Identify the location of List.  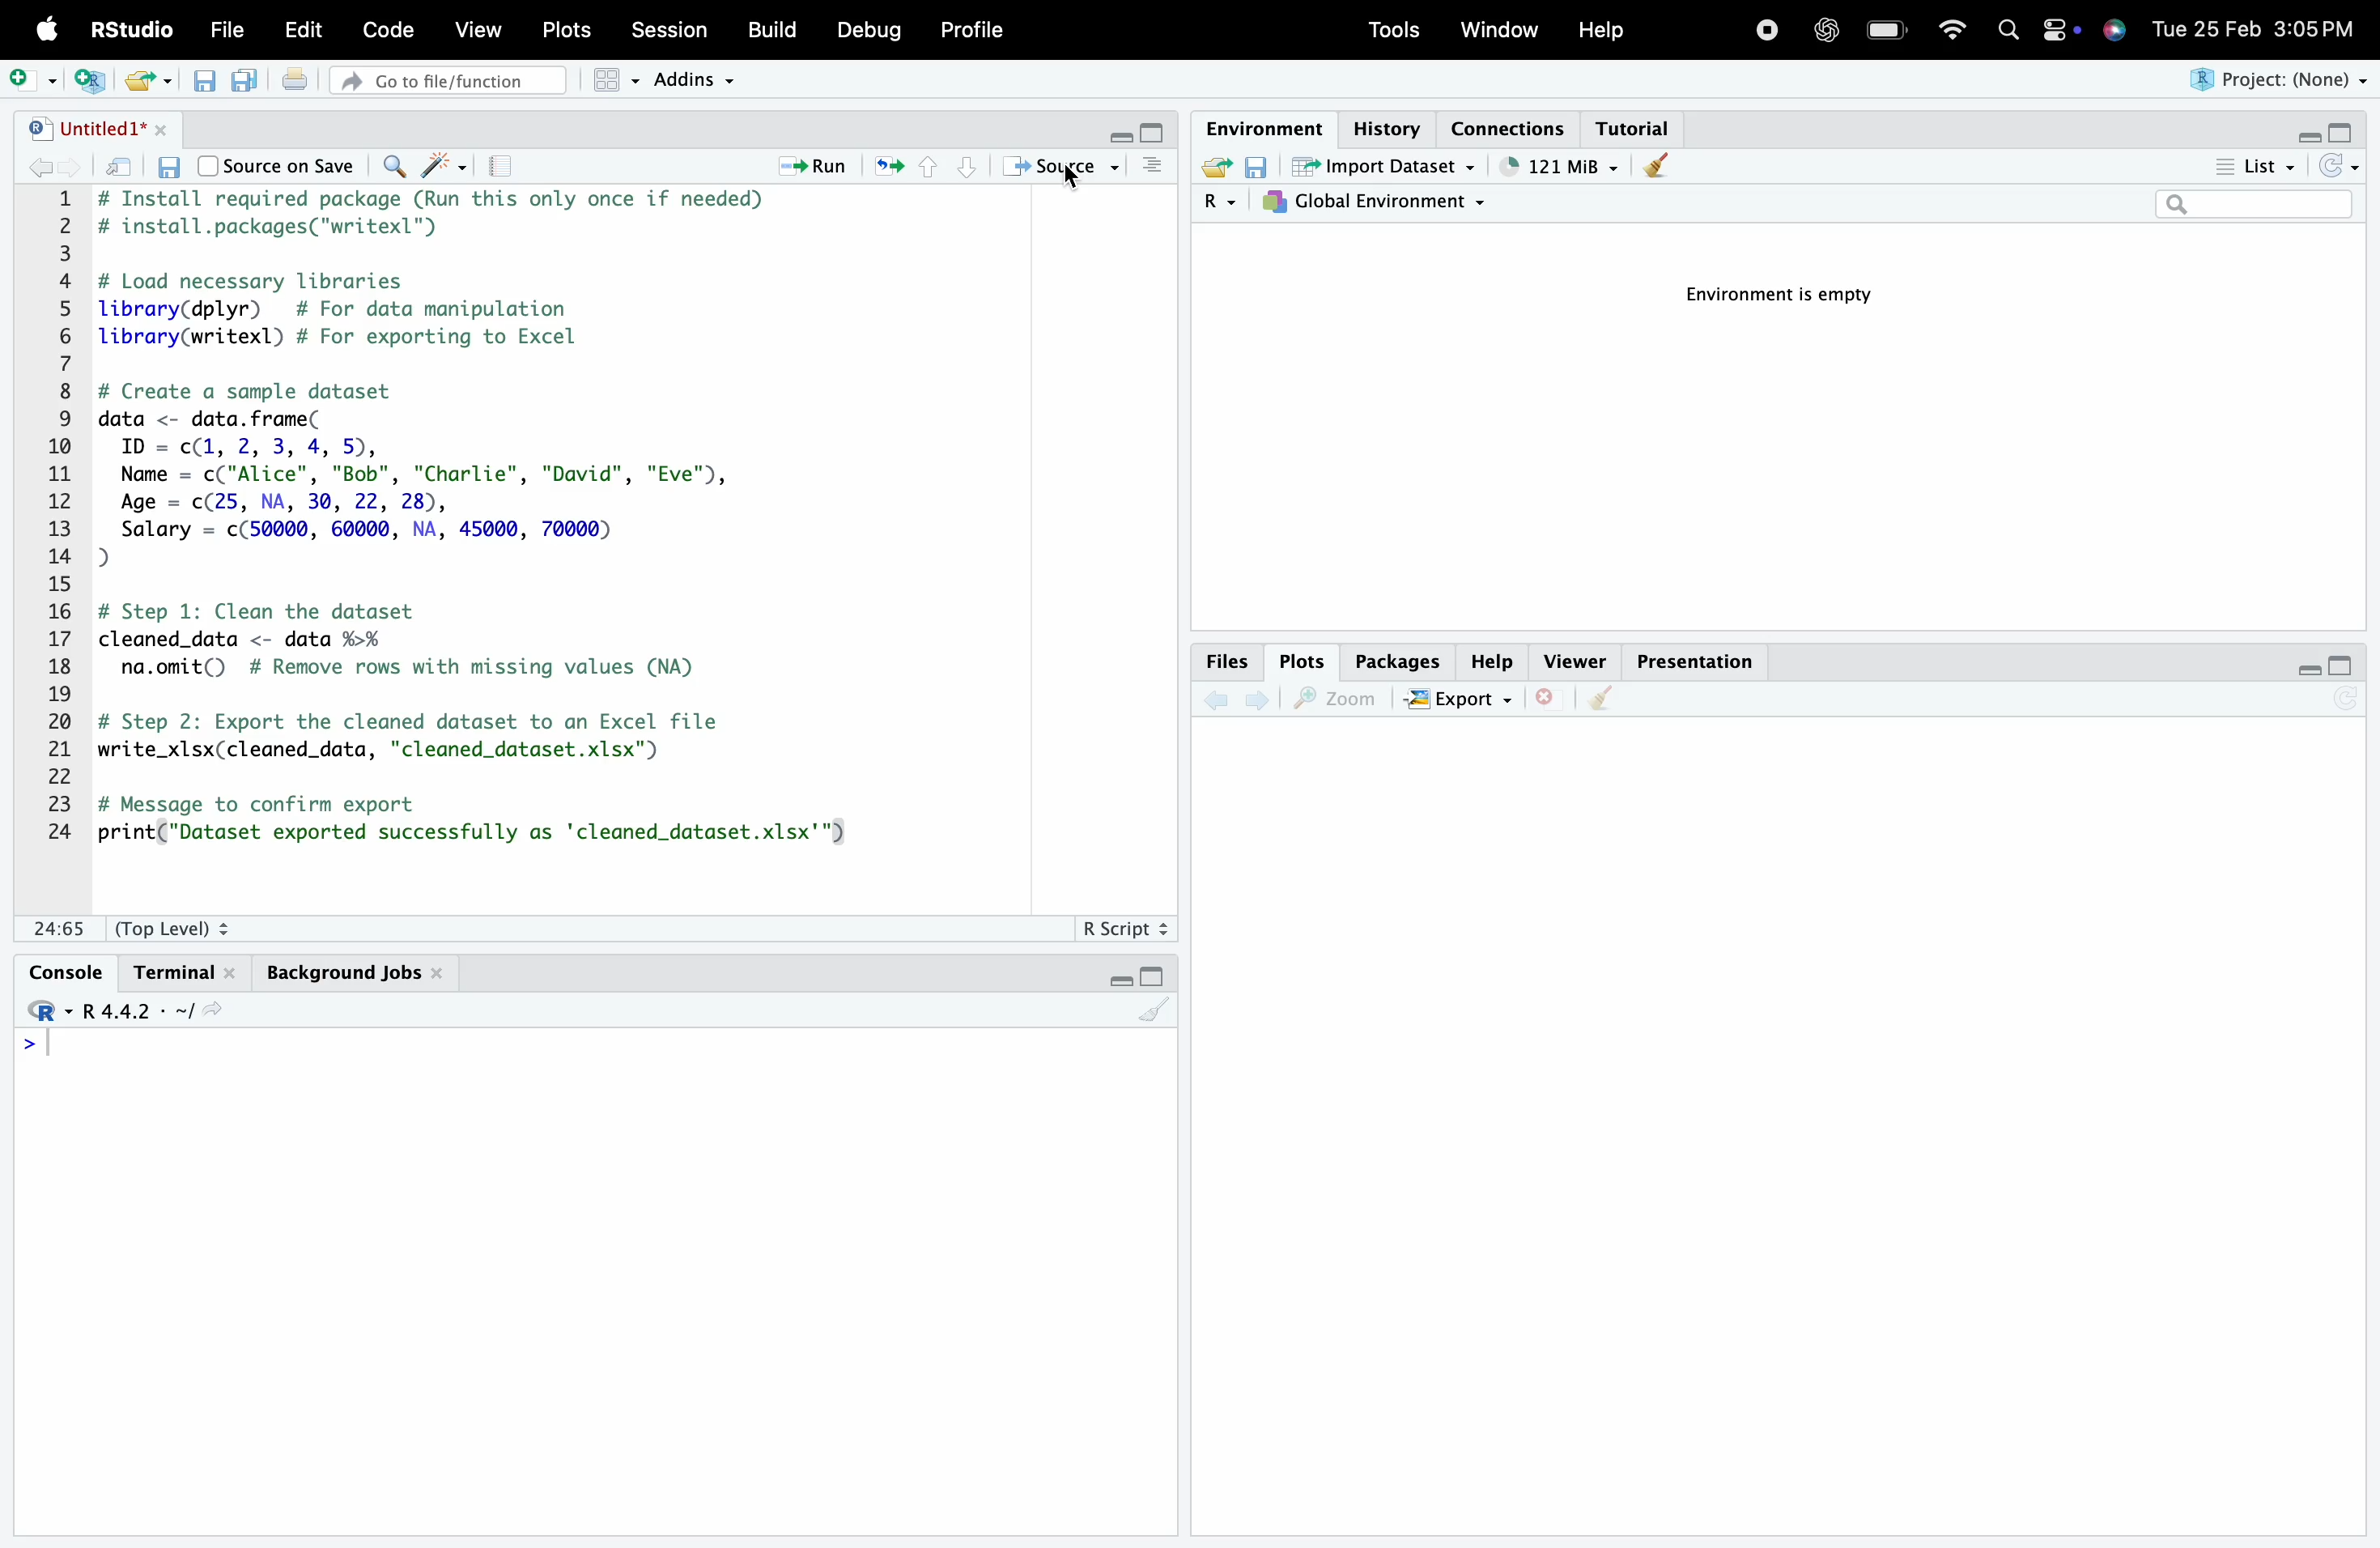
(2257, 167).